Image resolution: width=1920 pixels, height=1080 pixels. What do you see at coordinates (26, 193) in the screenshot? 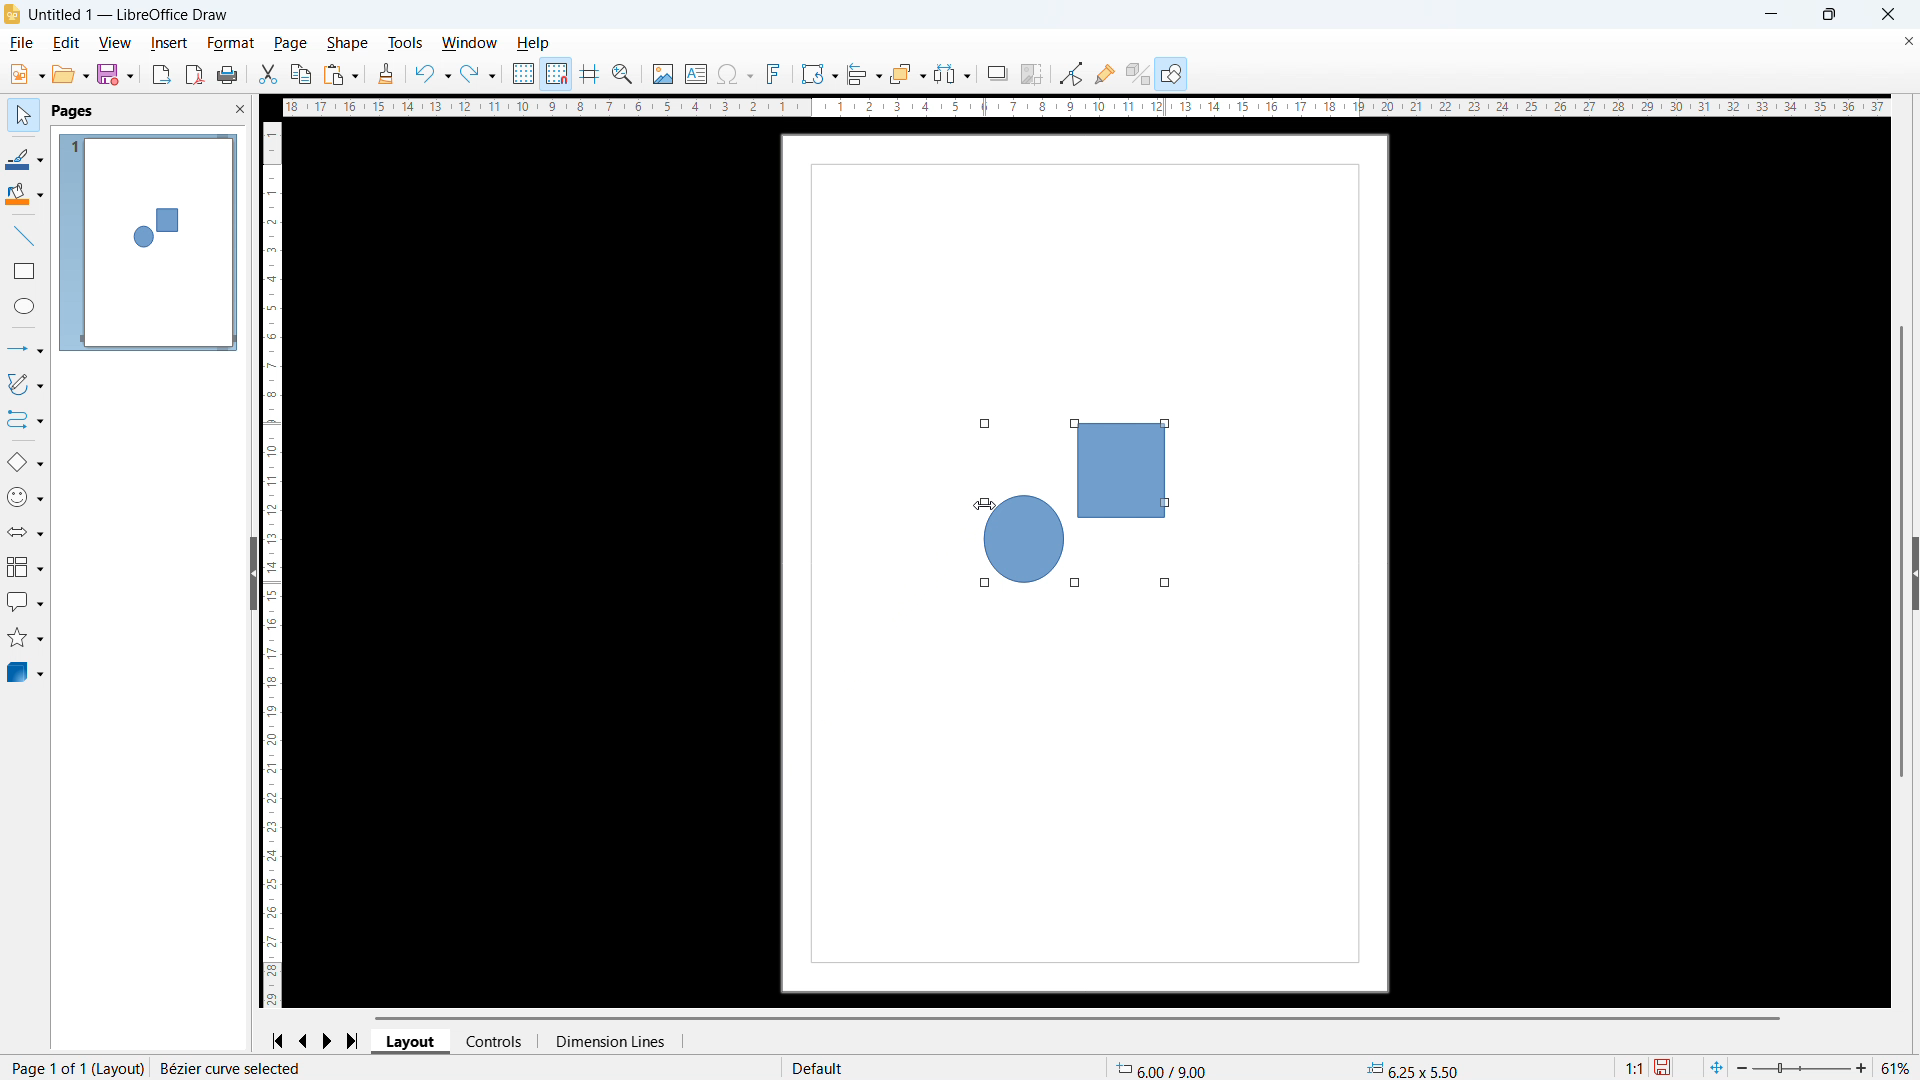
I see `Background colour ` at bounding box center [26, 193].